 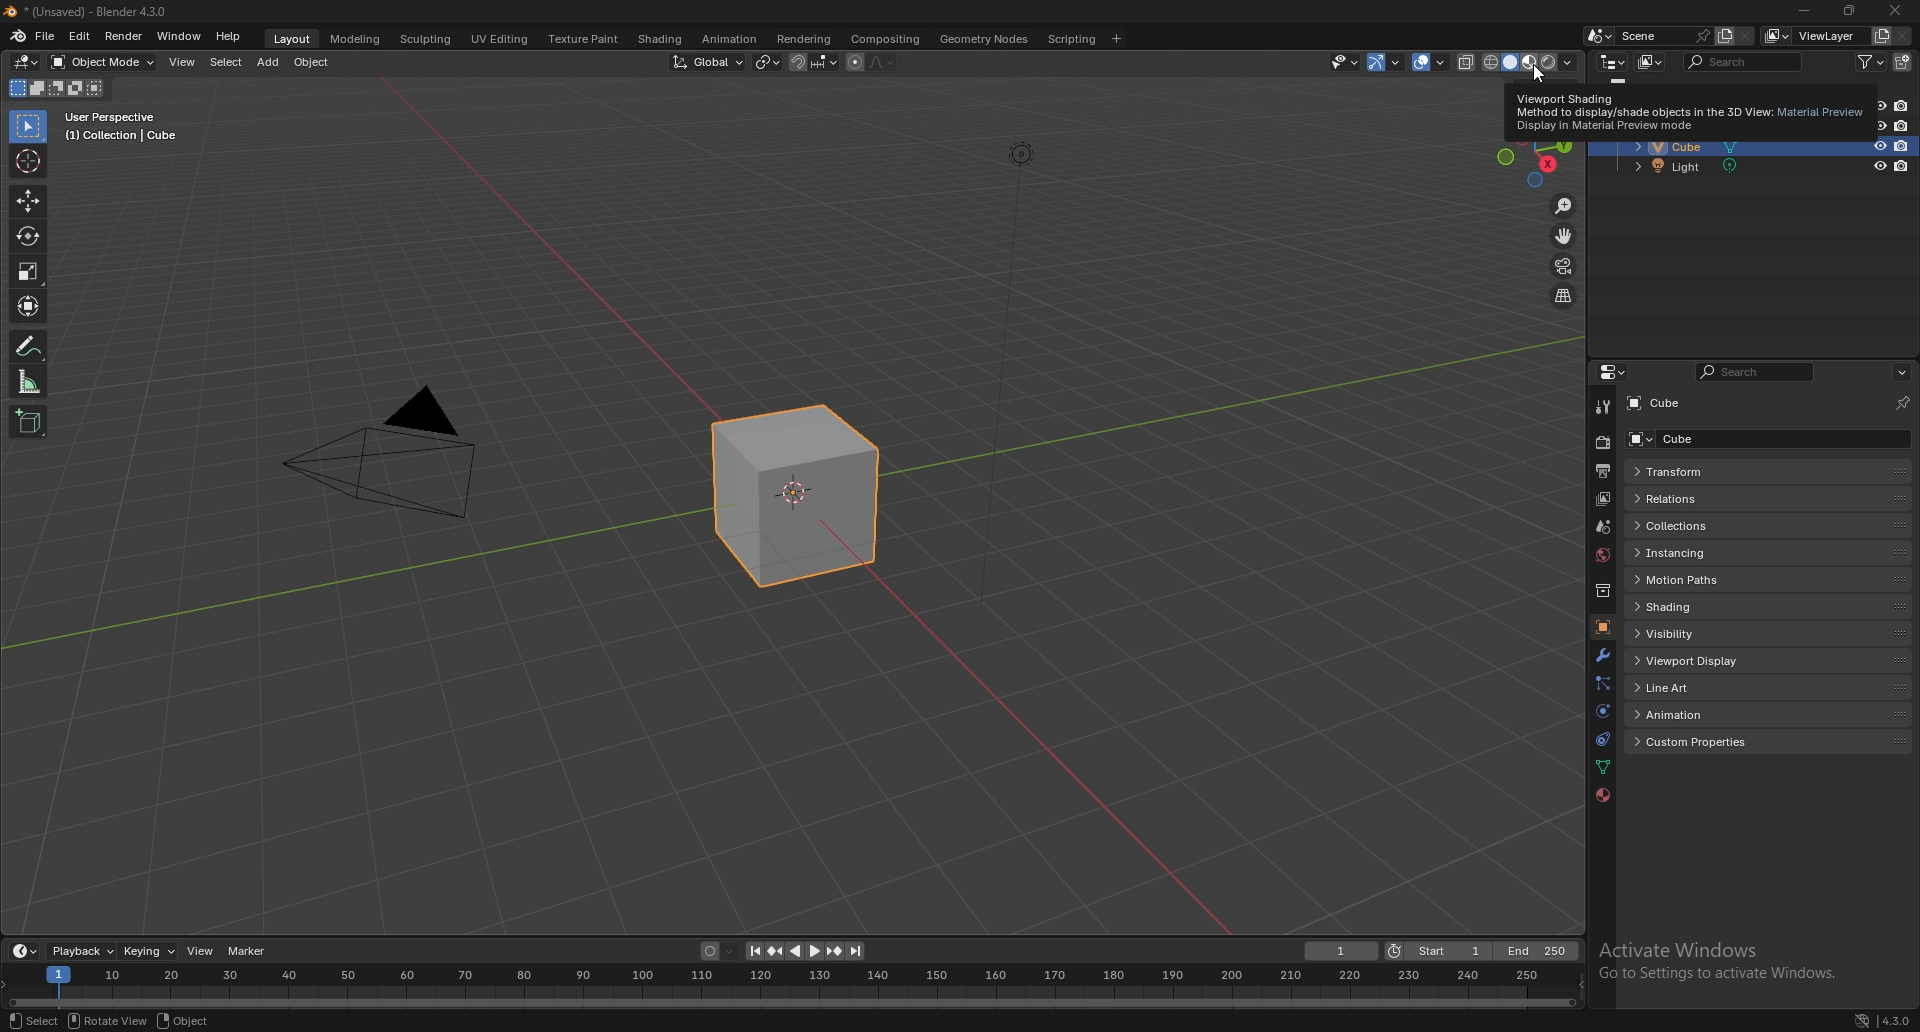 What do you see at coordinates (1748, 35) in the screenshot?
I see `remove scene` at bounding box center [1748, 35].